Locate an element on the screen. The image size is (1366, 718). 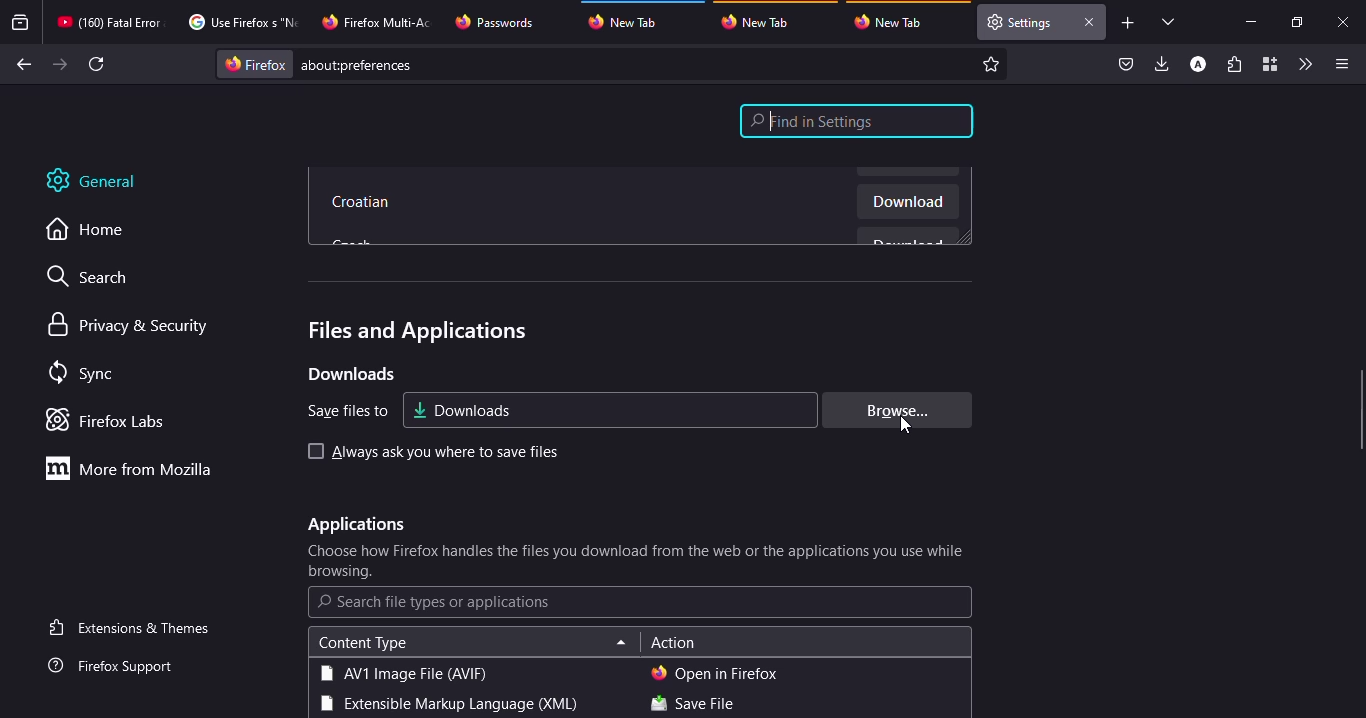
files & applications is located at coordinates (414, 331).